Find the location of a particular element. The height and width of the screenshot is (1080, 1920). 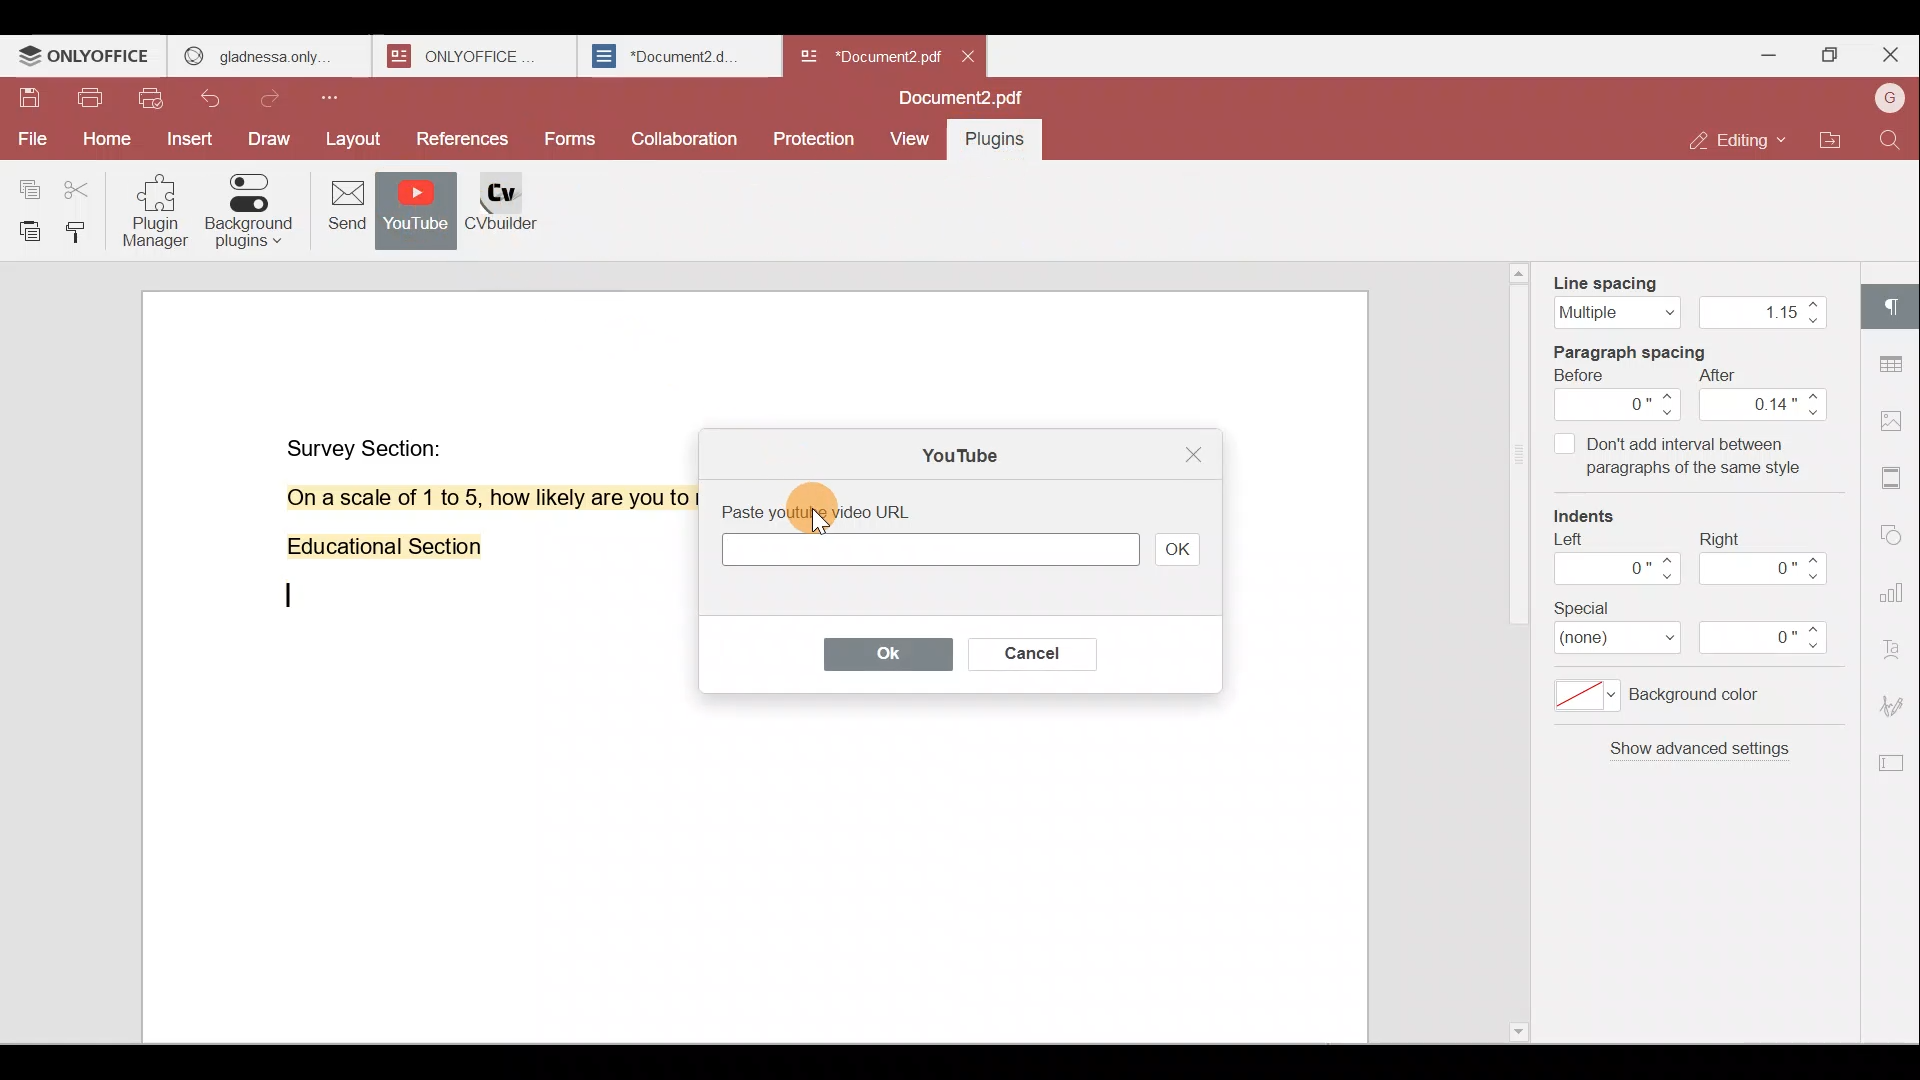

Close is located at coordinates (1890, 55).